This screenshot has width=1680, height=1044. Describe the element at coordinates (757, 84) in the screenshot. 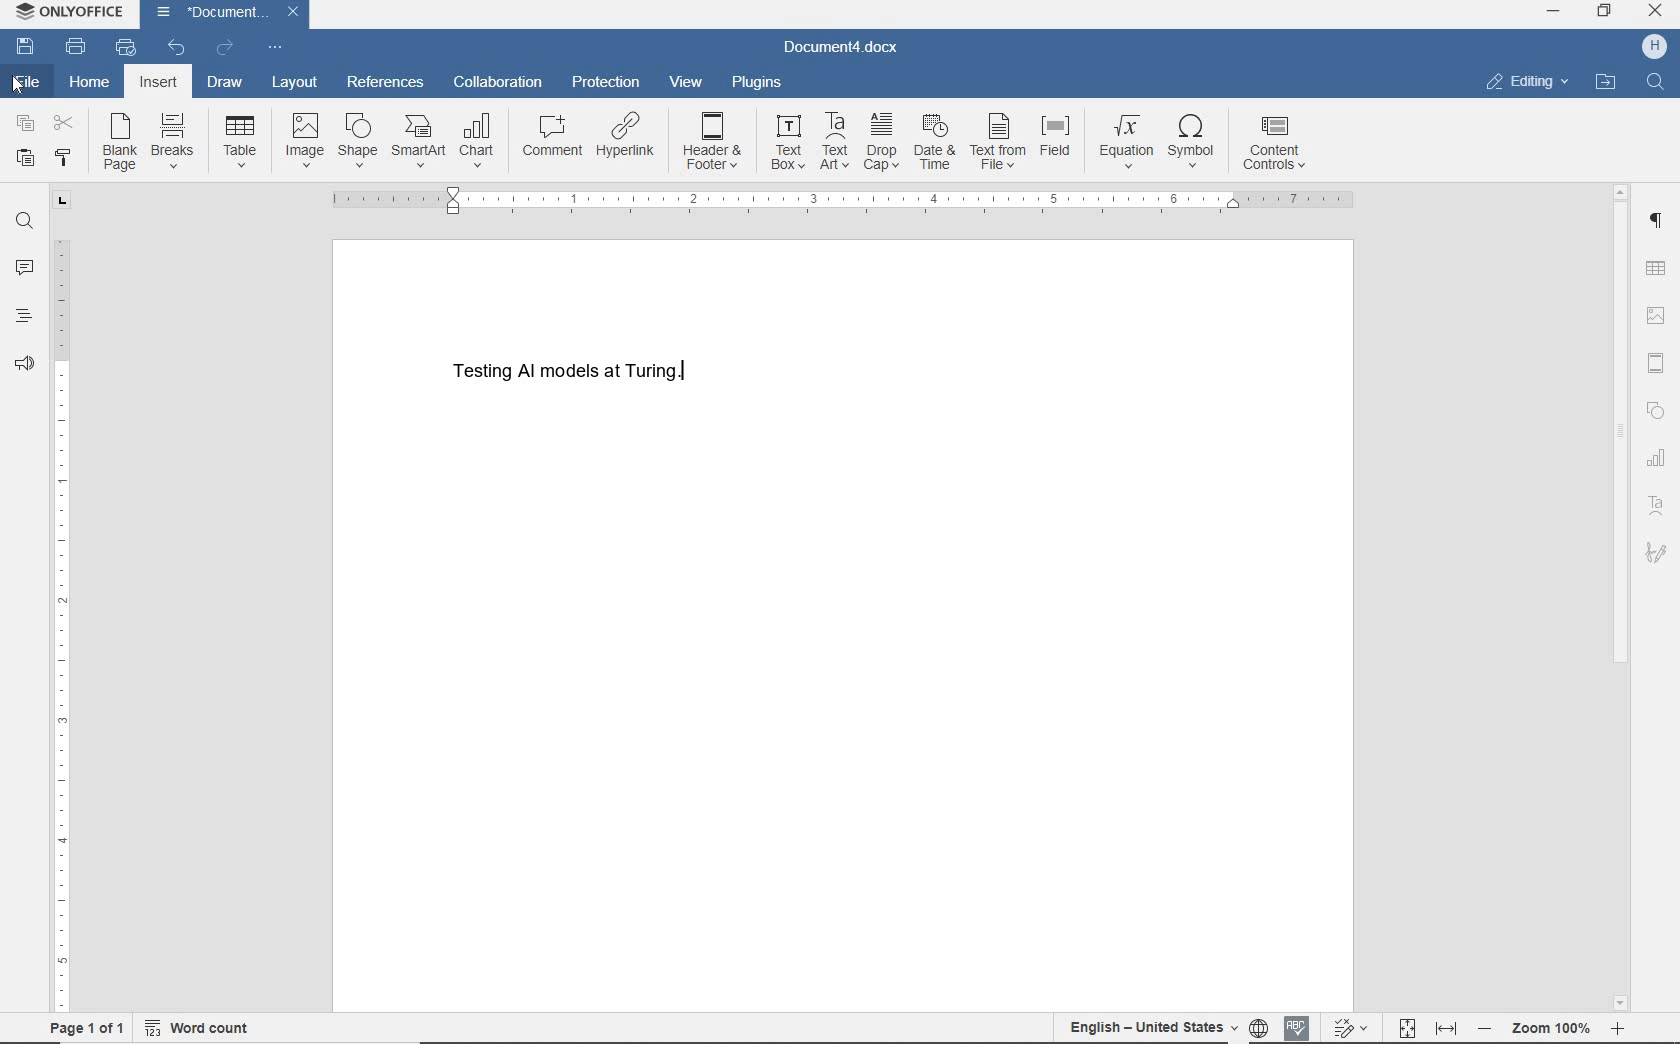

I see `plugins` at that location.